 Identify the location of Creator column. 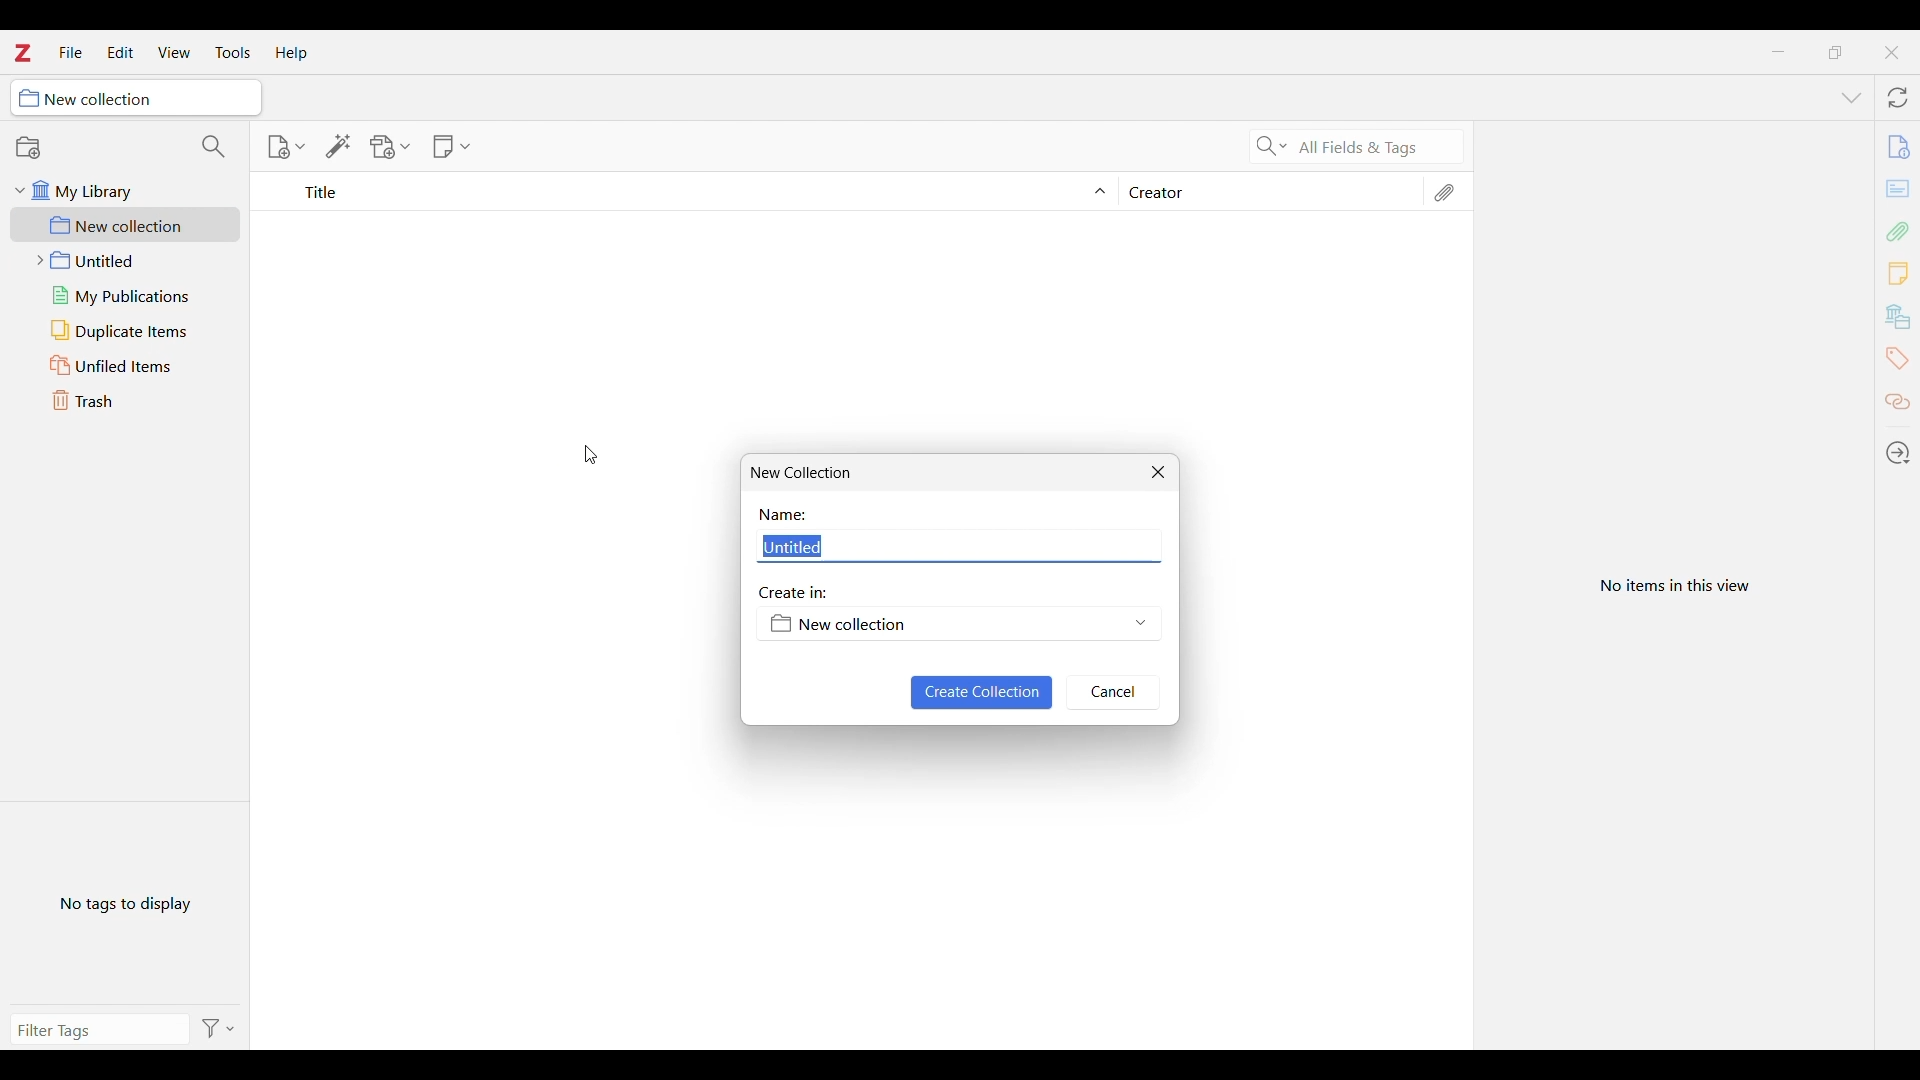
(1266, 191).